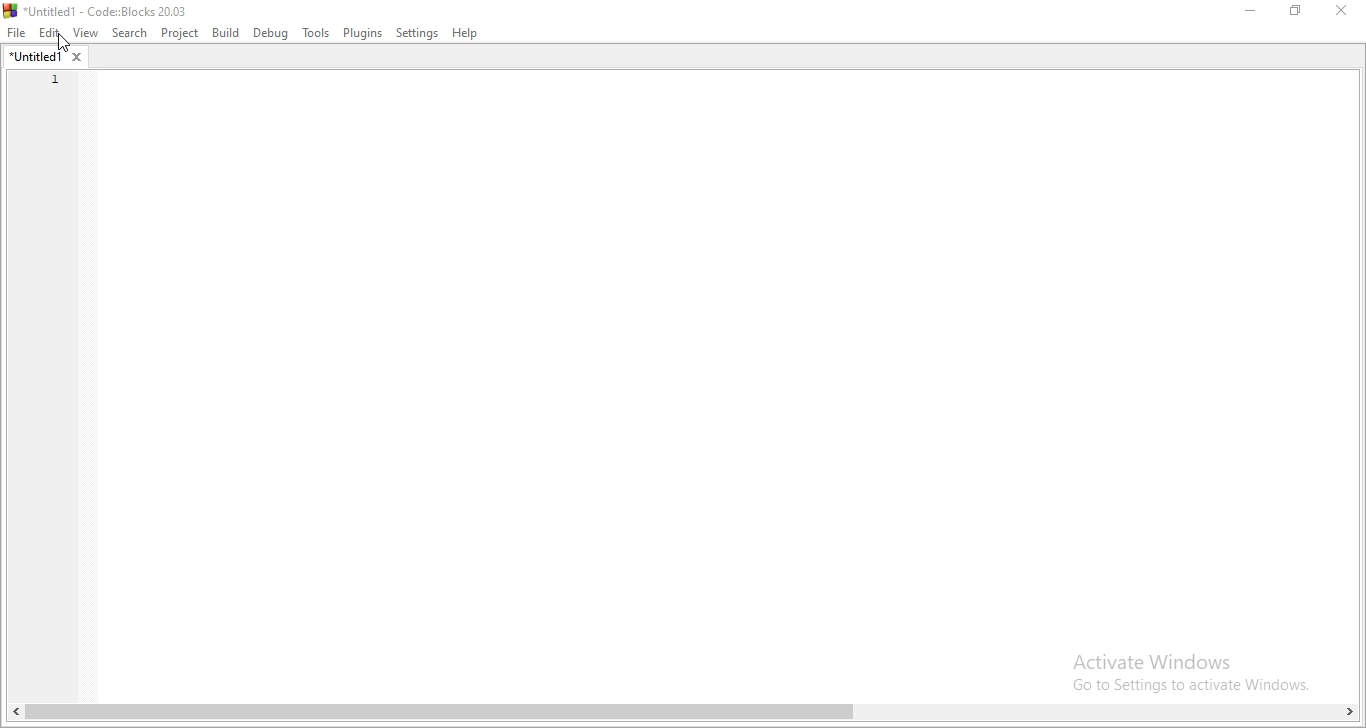 Image resolution: width=1366 pixels, height=728 pixels. What do you see at coordinates (65, 43) in the screenshot?
I see `cursor` at bounding box center [65, 43].